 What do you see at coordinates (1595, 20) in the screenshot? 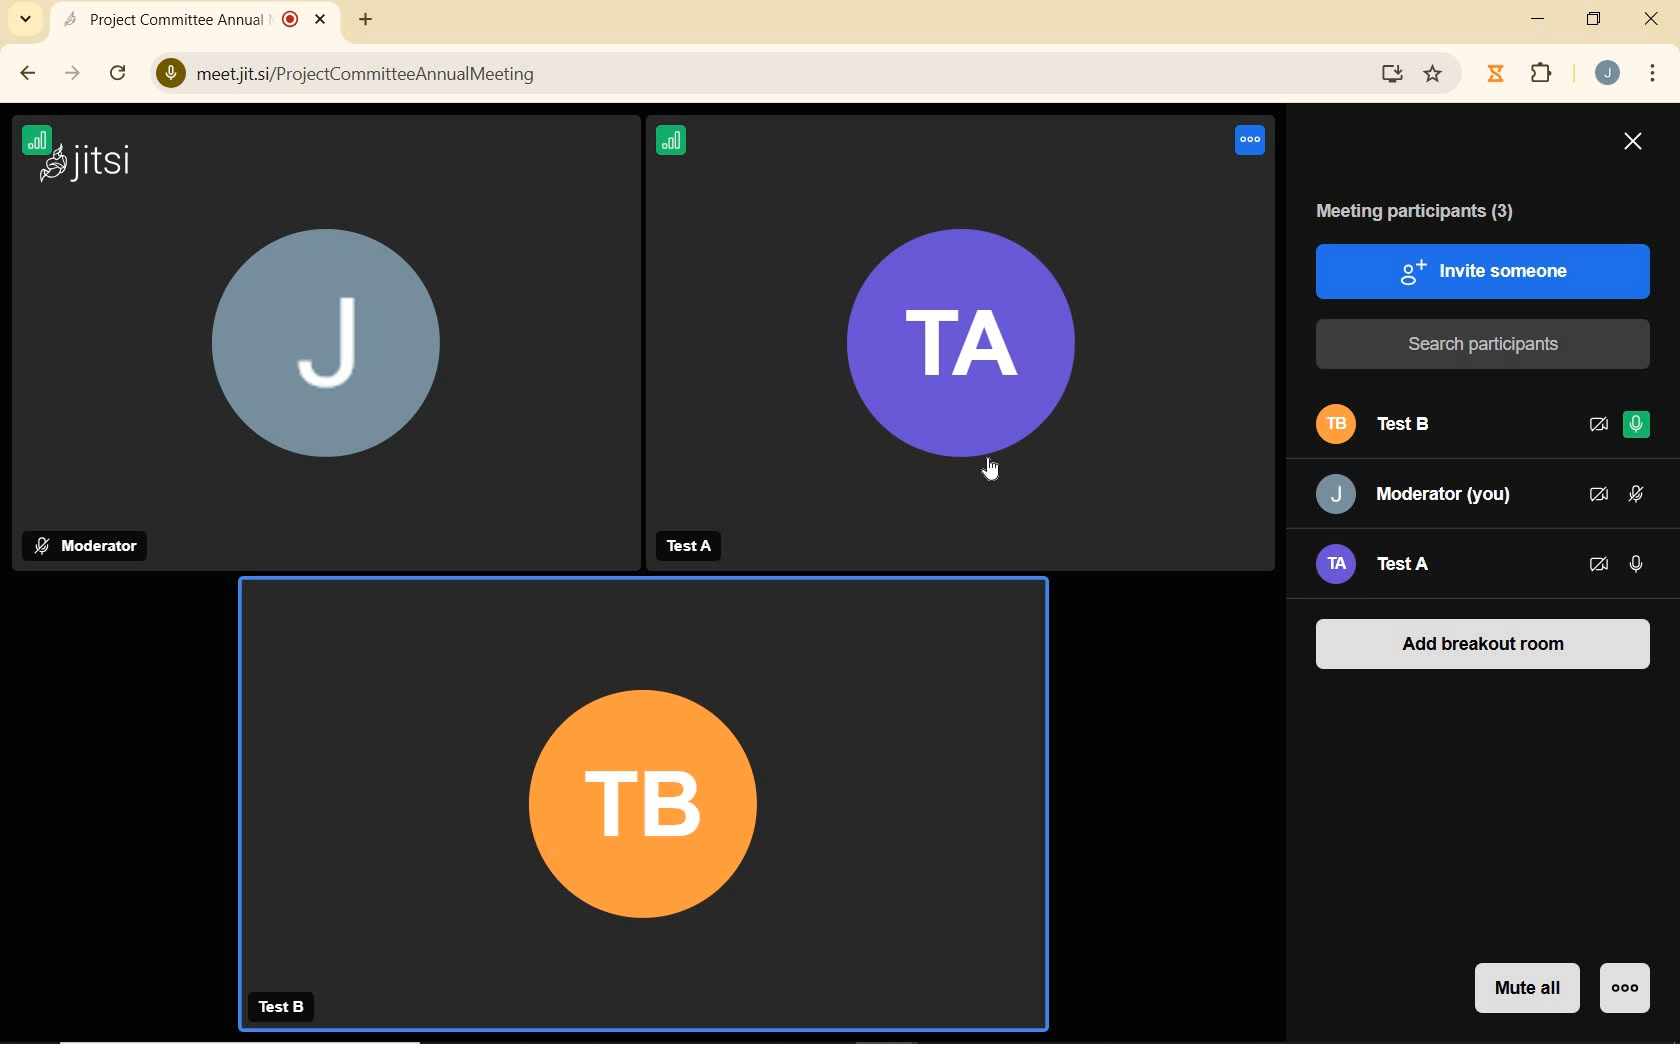
I see `RESTORE DOWN` at bounding box center [1595, 20].